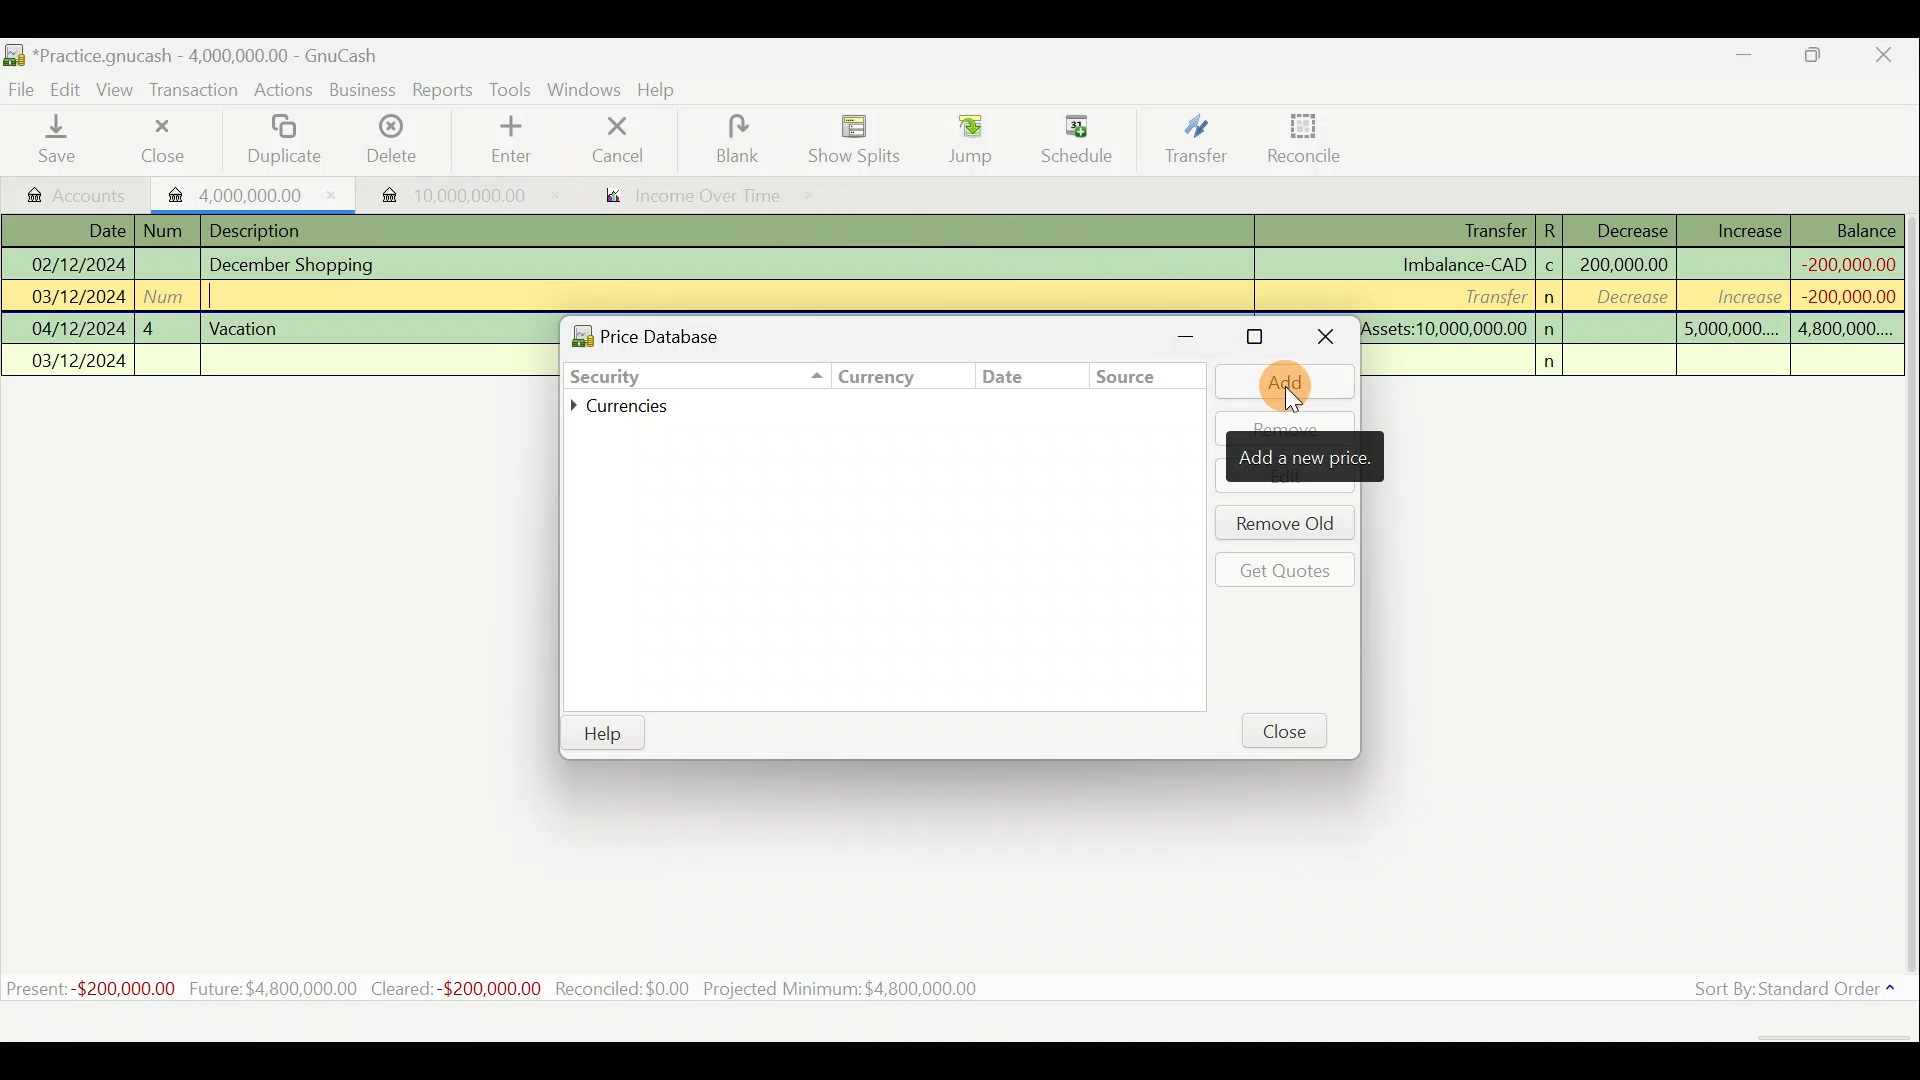 This screenshot has width=1920, height=1080. I want to click on 200,000,000, so click(1622, 264).